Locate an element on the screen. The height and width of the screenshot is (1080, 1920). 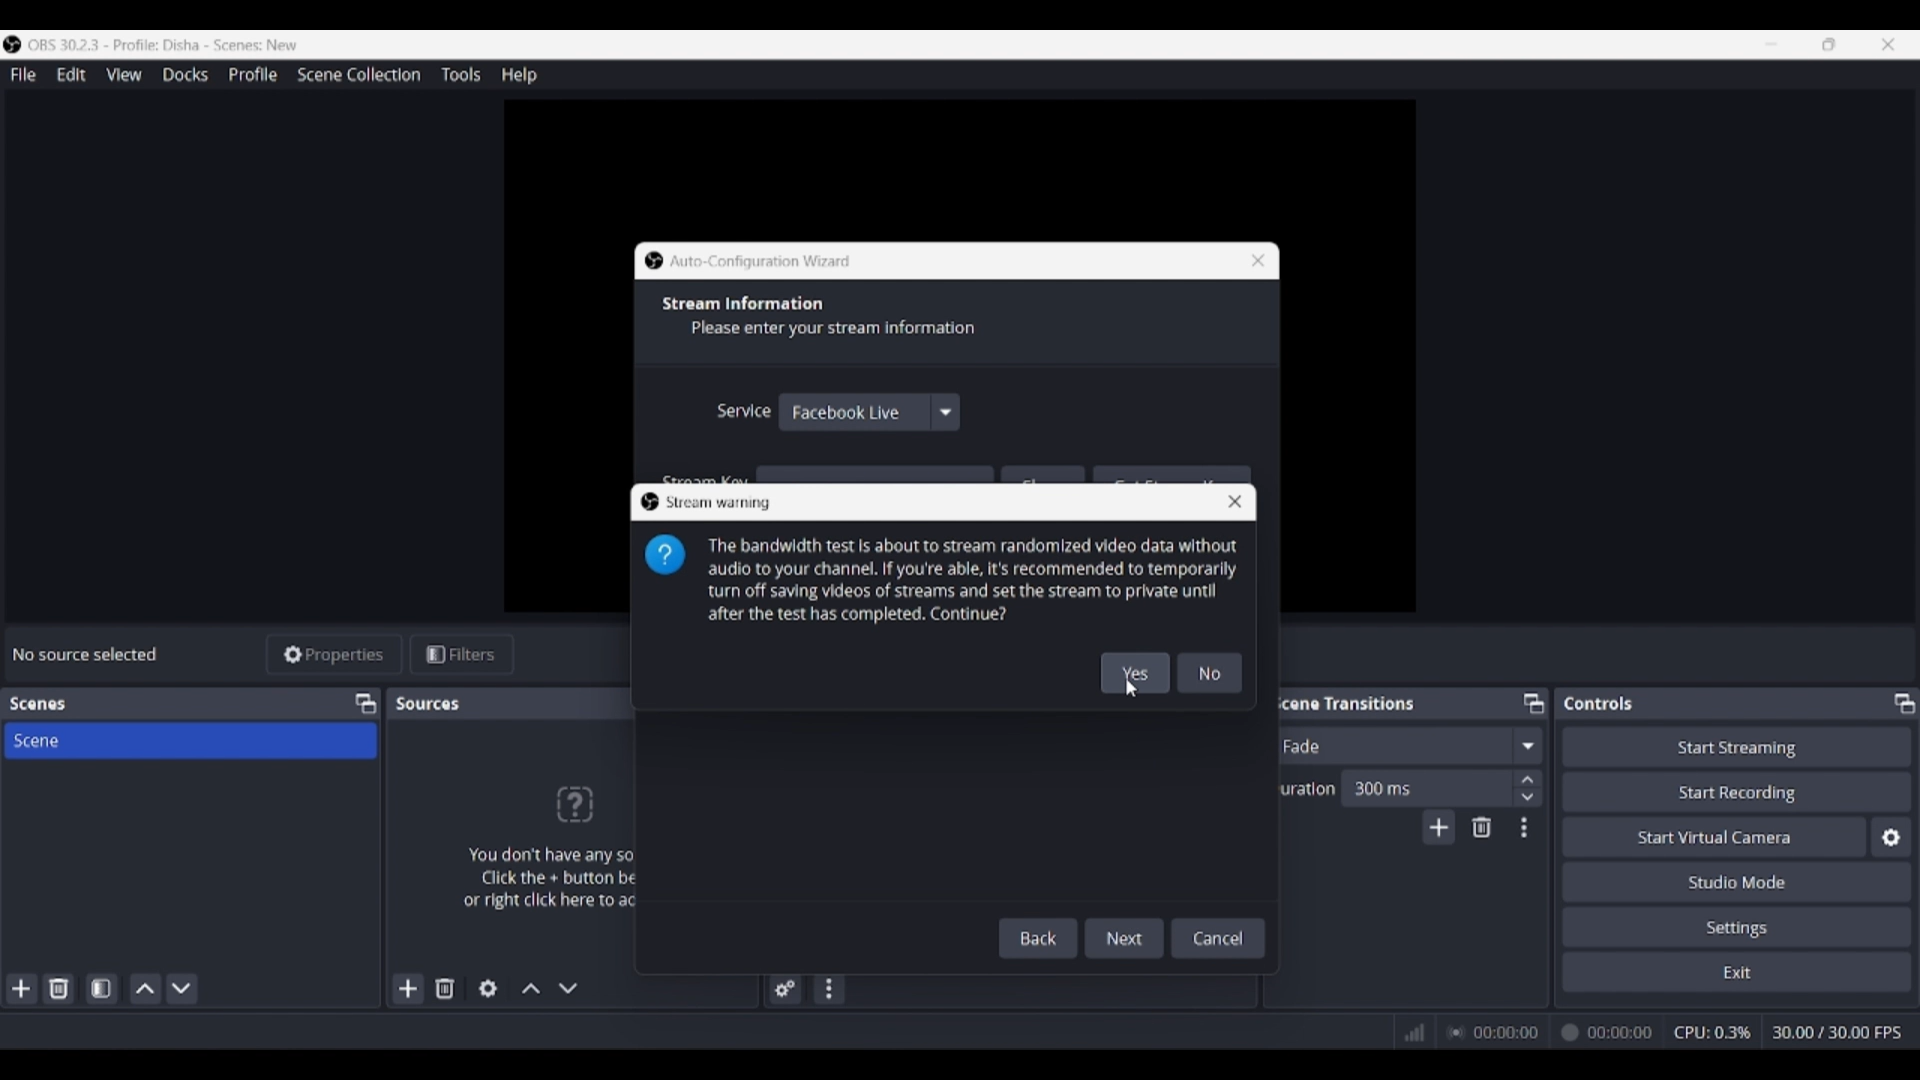
Add source is located at coordinates (409, 988).